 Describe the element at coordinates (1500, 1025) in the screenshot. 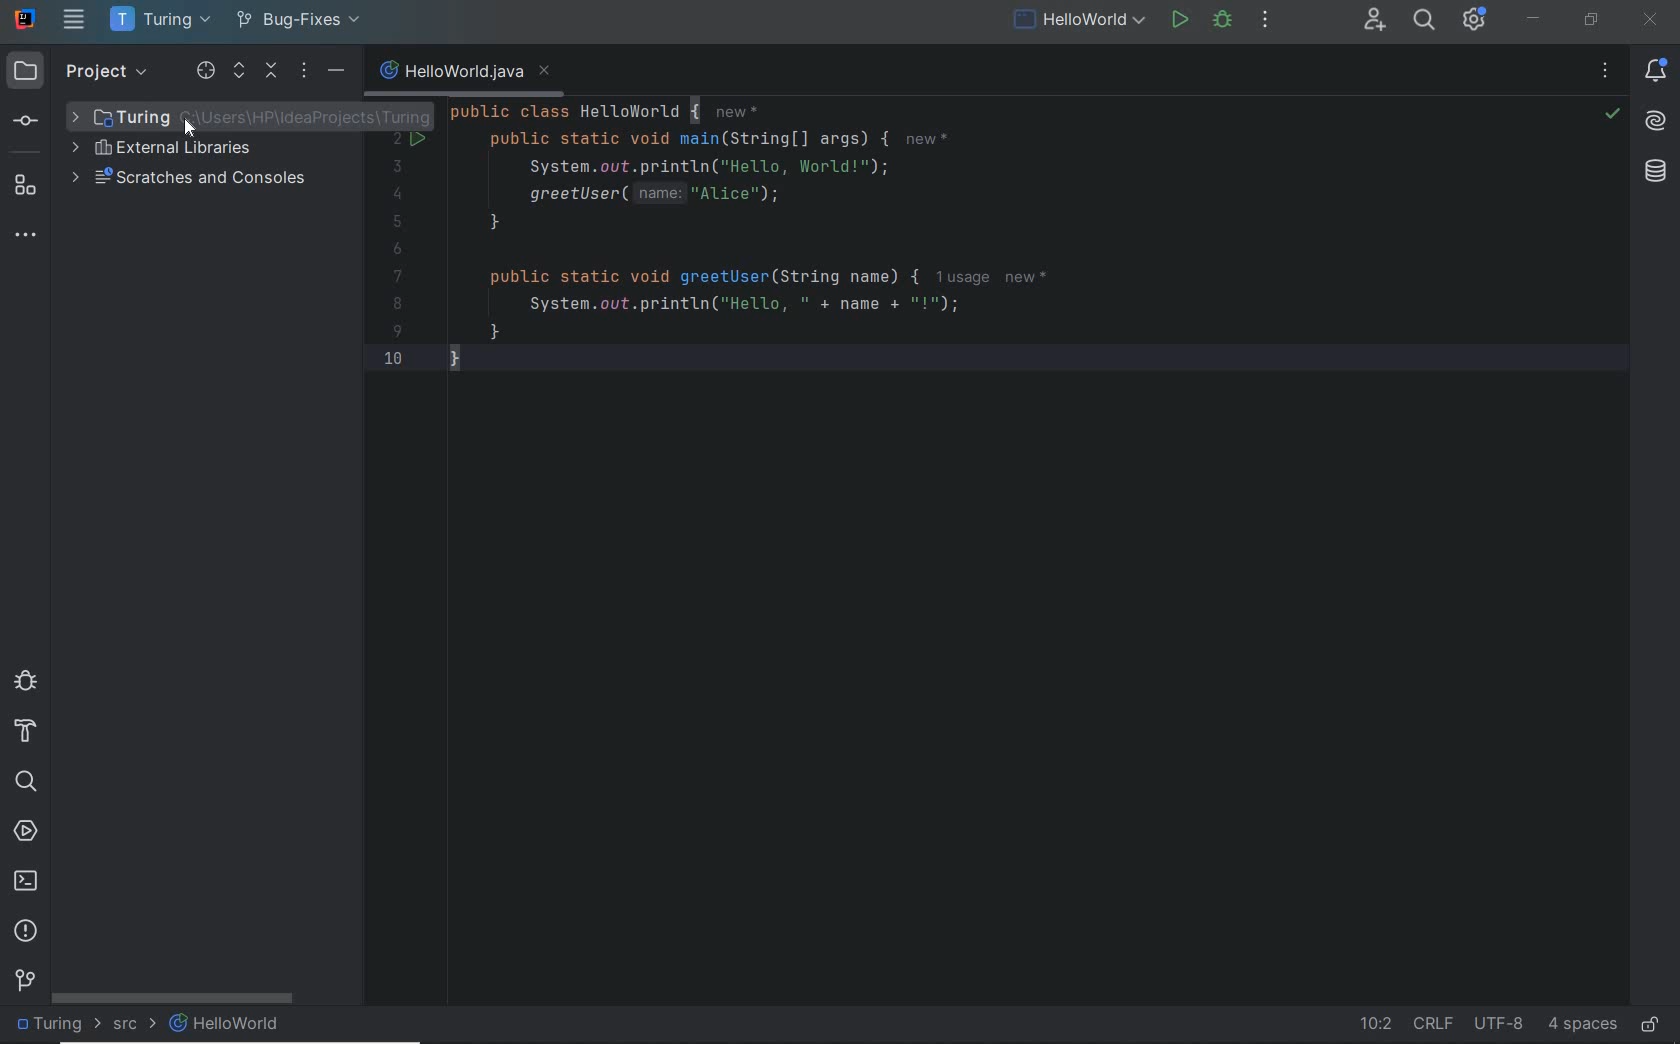

I see `file encoding` at that location.